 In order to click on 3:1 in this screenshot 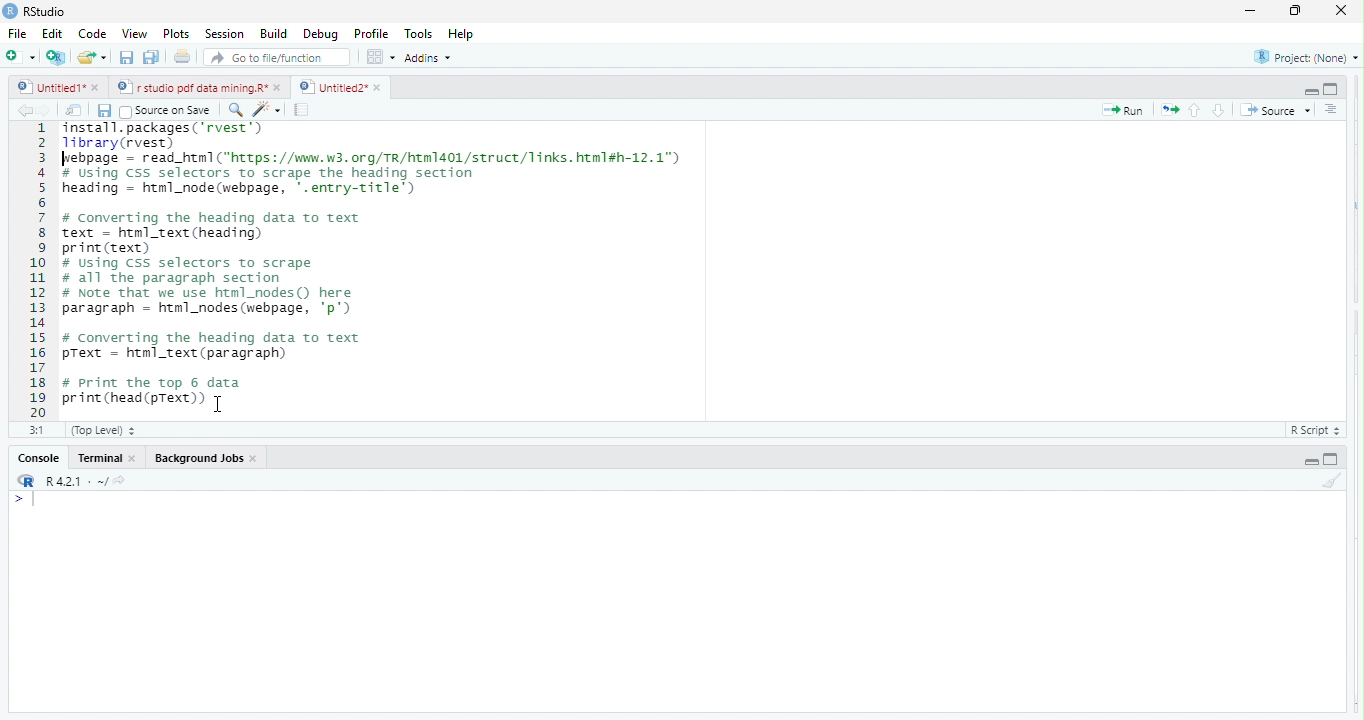, I will do `click(37, 429)`.